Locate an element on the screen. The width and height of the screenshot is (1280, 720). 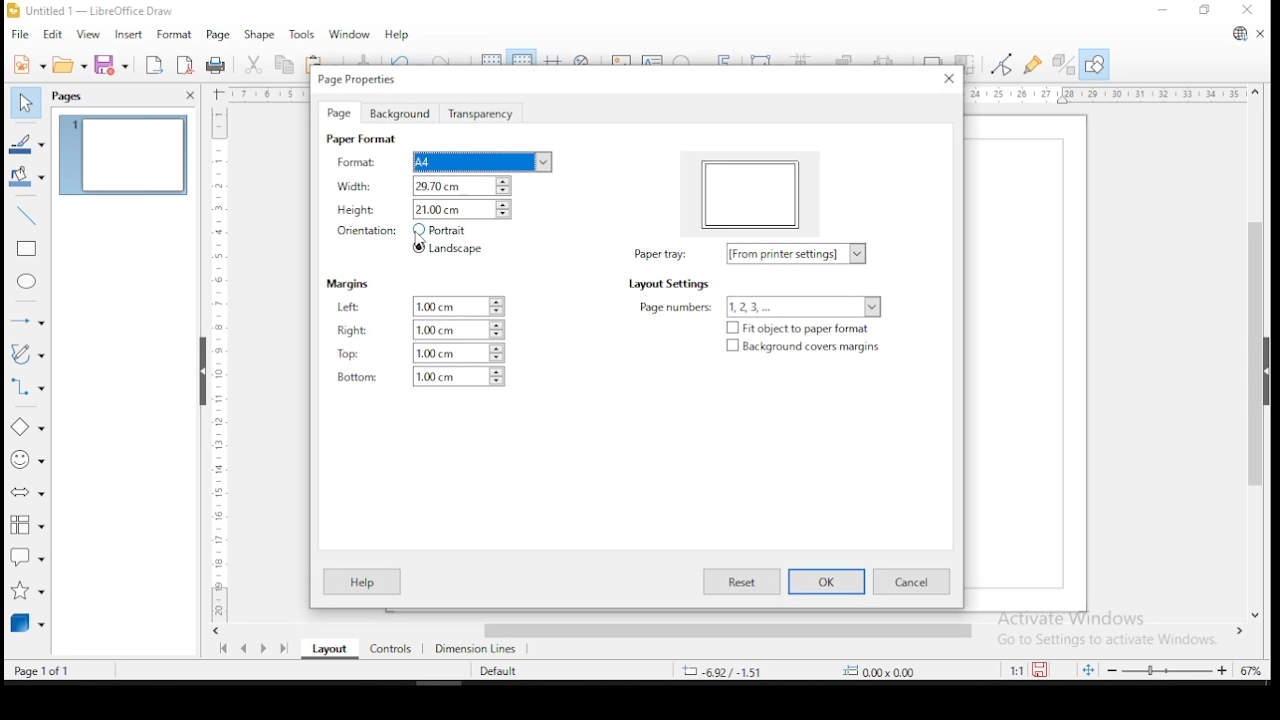
ok is located at coordinates (828, 582).